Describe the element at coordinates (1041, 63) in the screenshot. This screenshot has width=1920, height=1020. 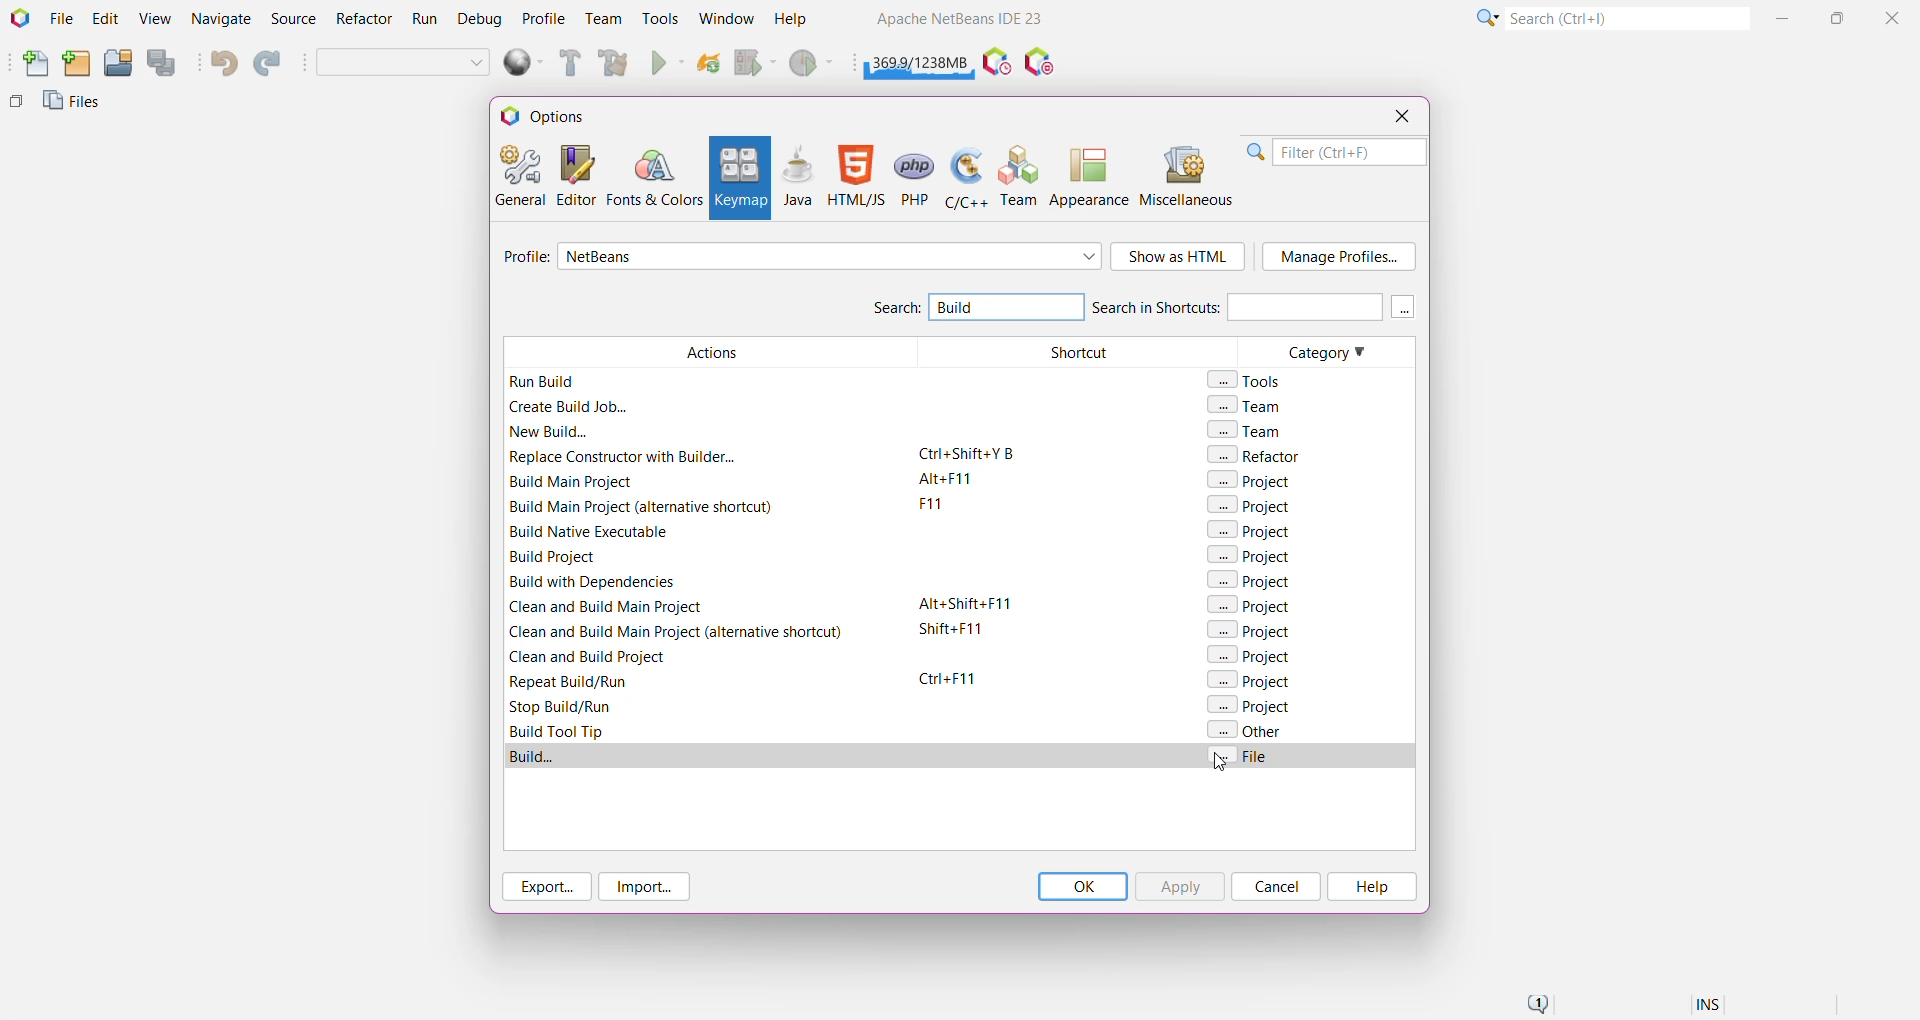
I see `Pause I/O Checks` at that location.